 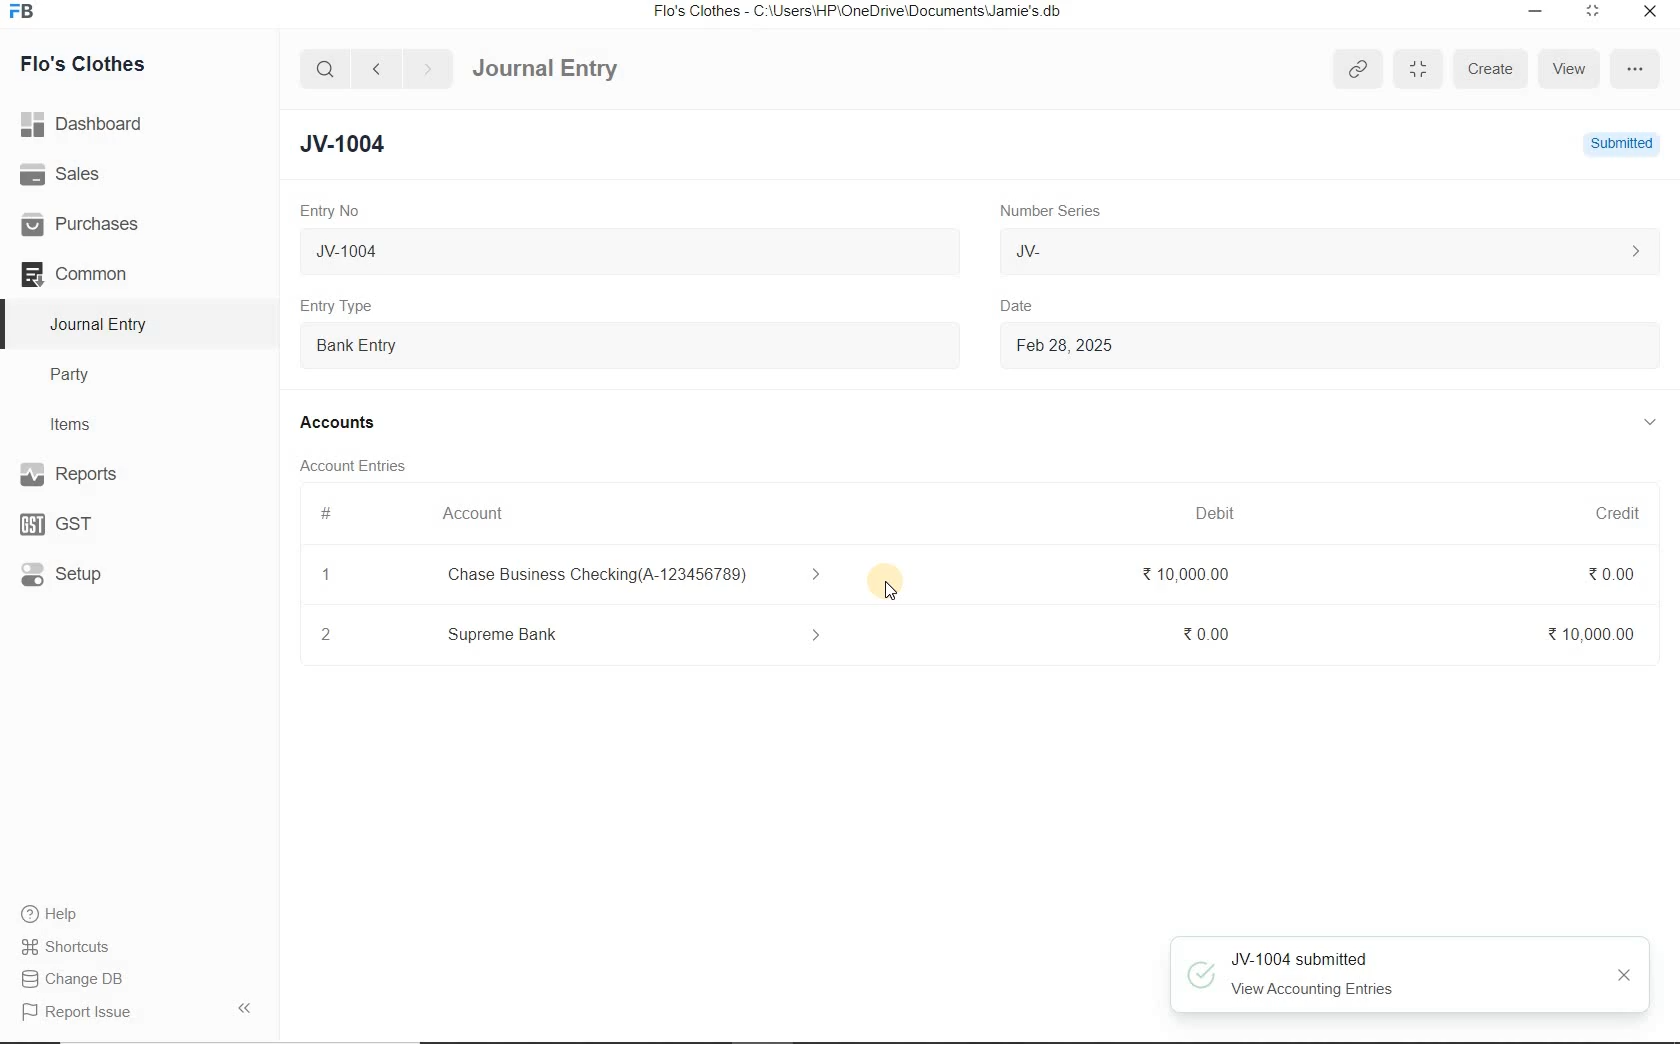 I want to click on close, so click(x=1621, y=976).